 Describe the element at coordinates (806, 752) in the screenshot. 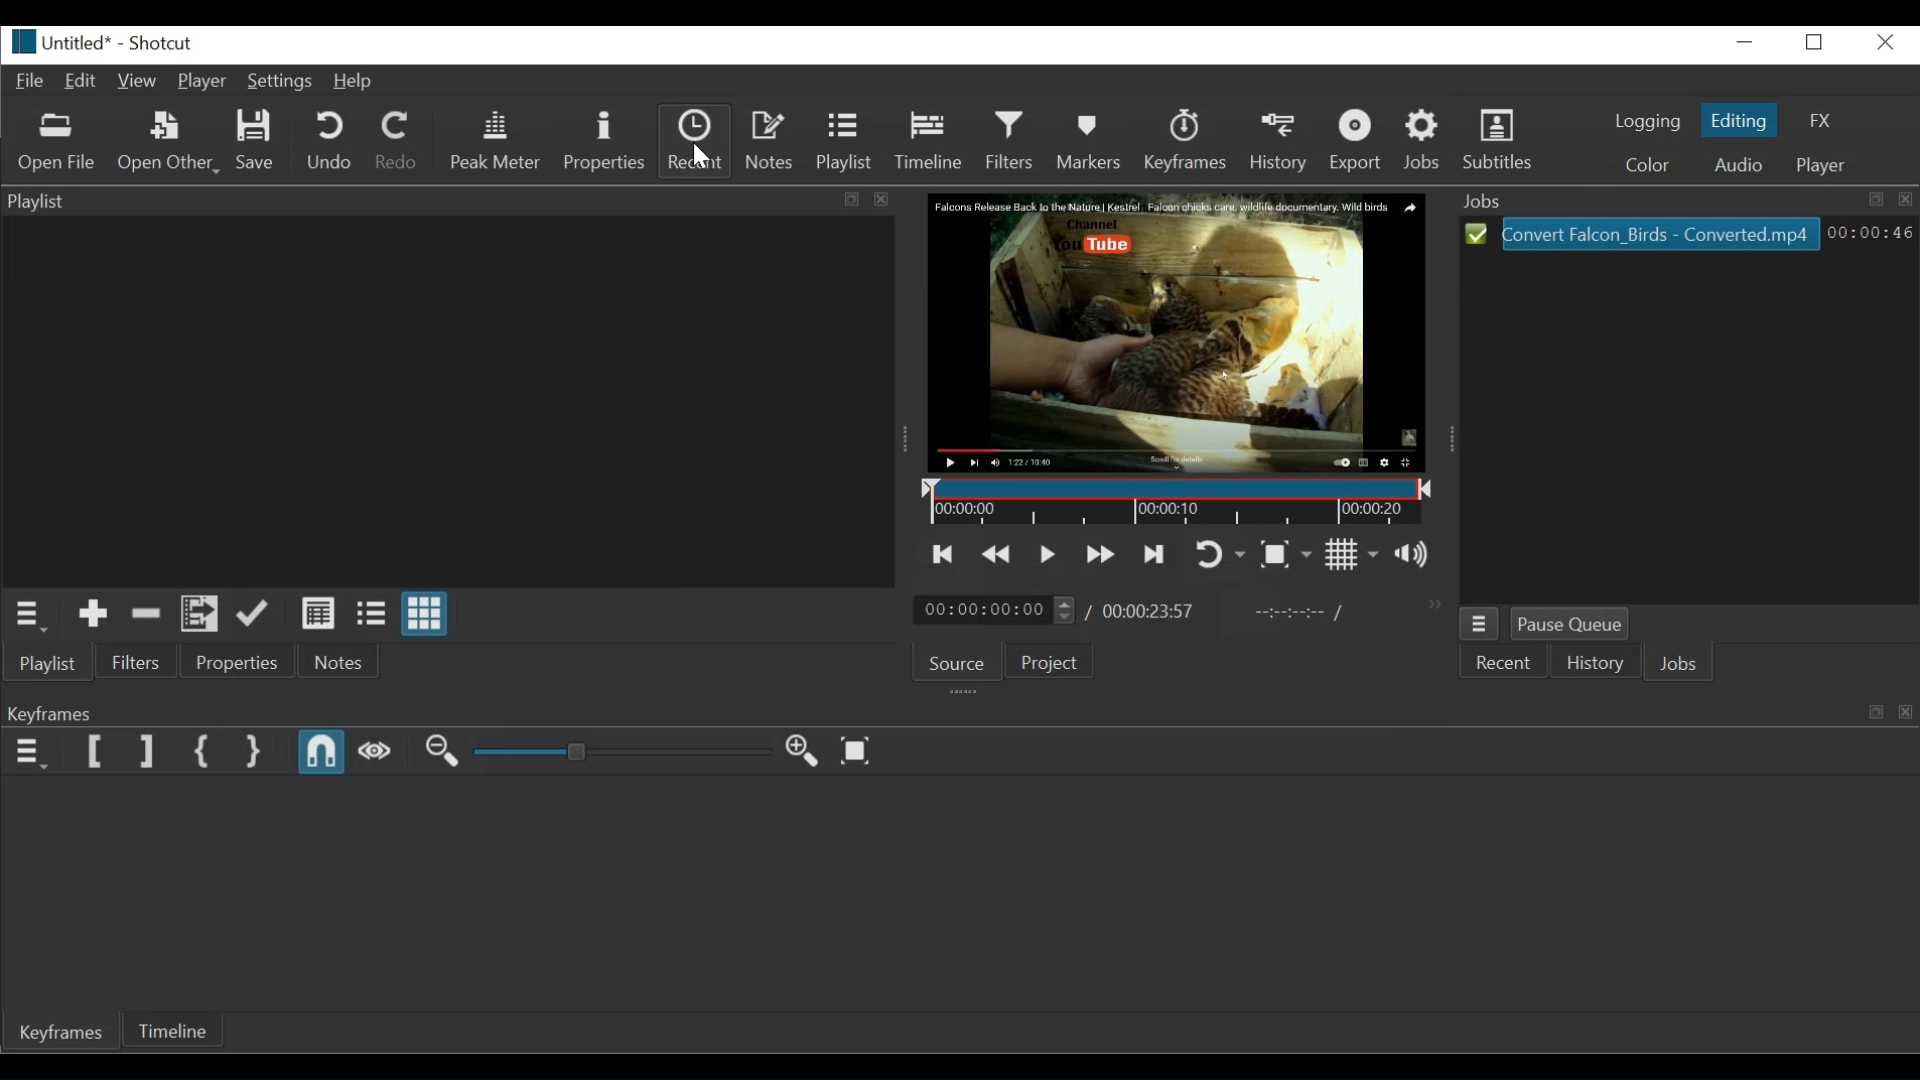

I see `Zoom keyframe in` at that location.